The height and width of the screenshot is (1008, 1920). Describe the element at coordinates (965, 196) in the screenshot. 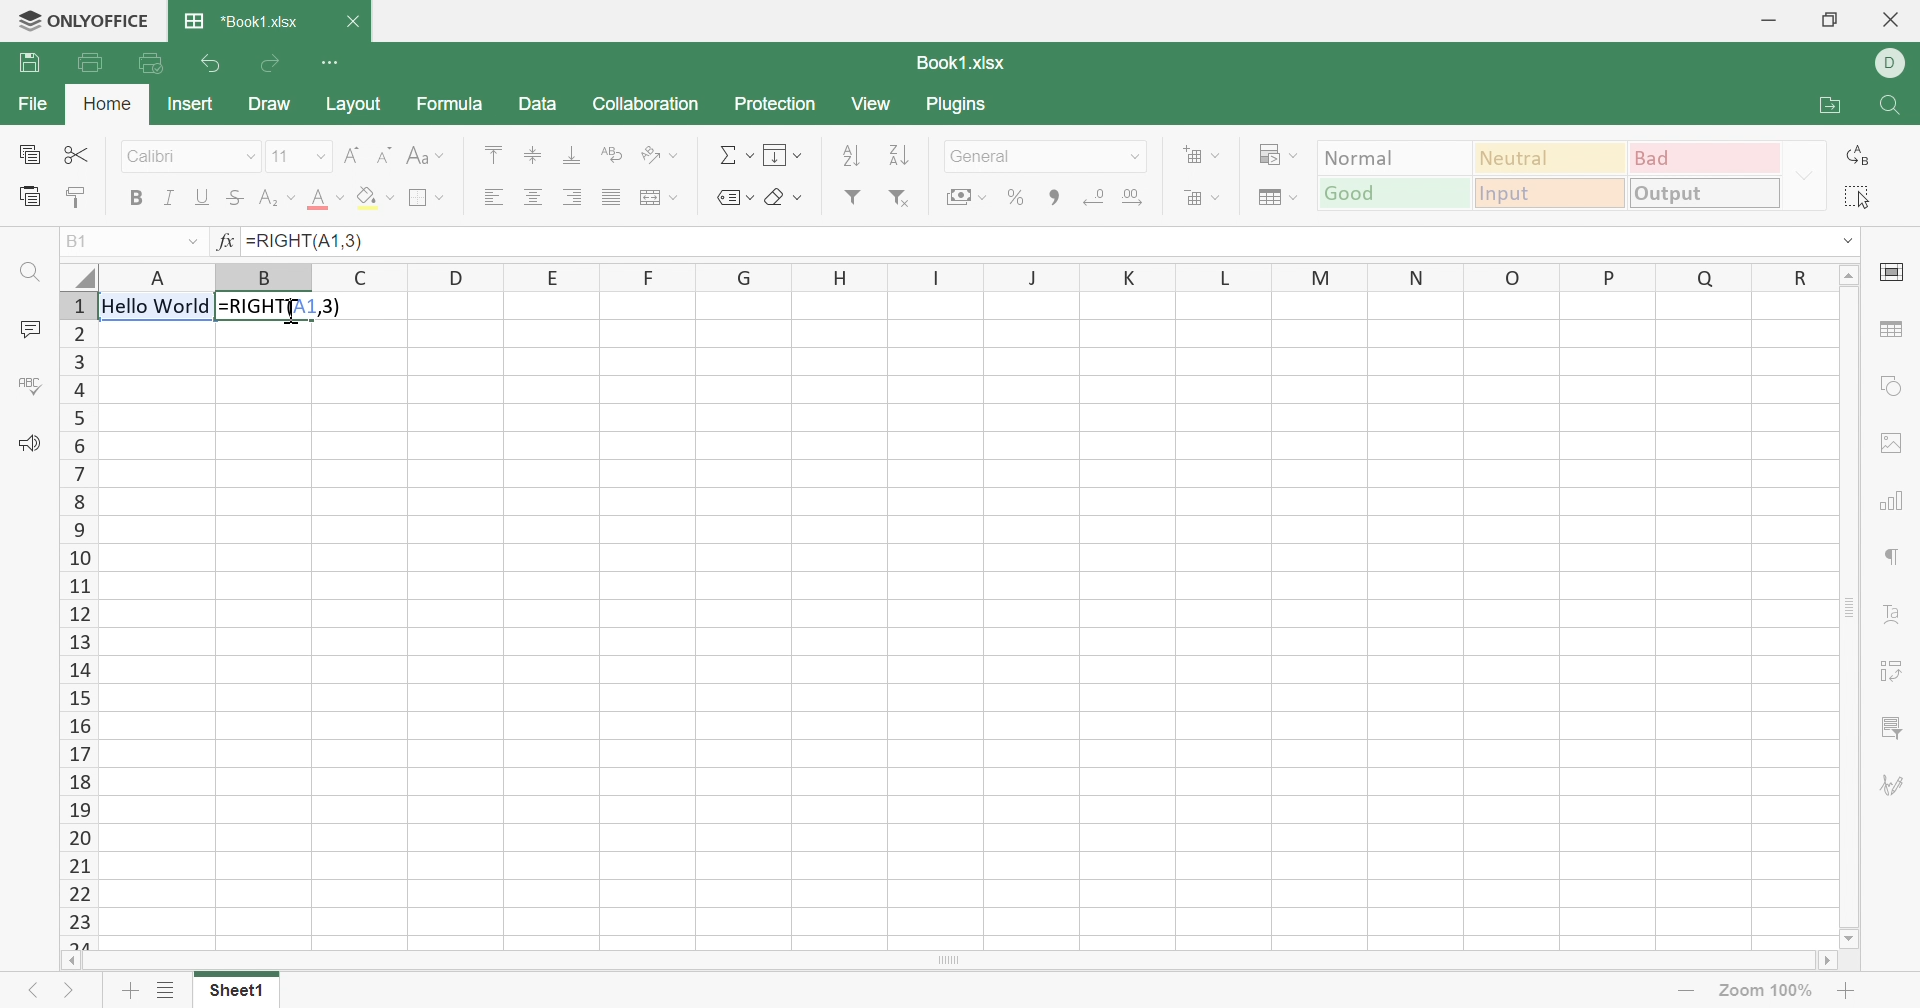

I see `Accounting style` at that location.